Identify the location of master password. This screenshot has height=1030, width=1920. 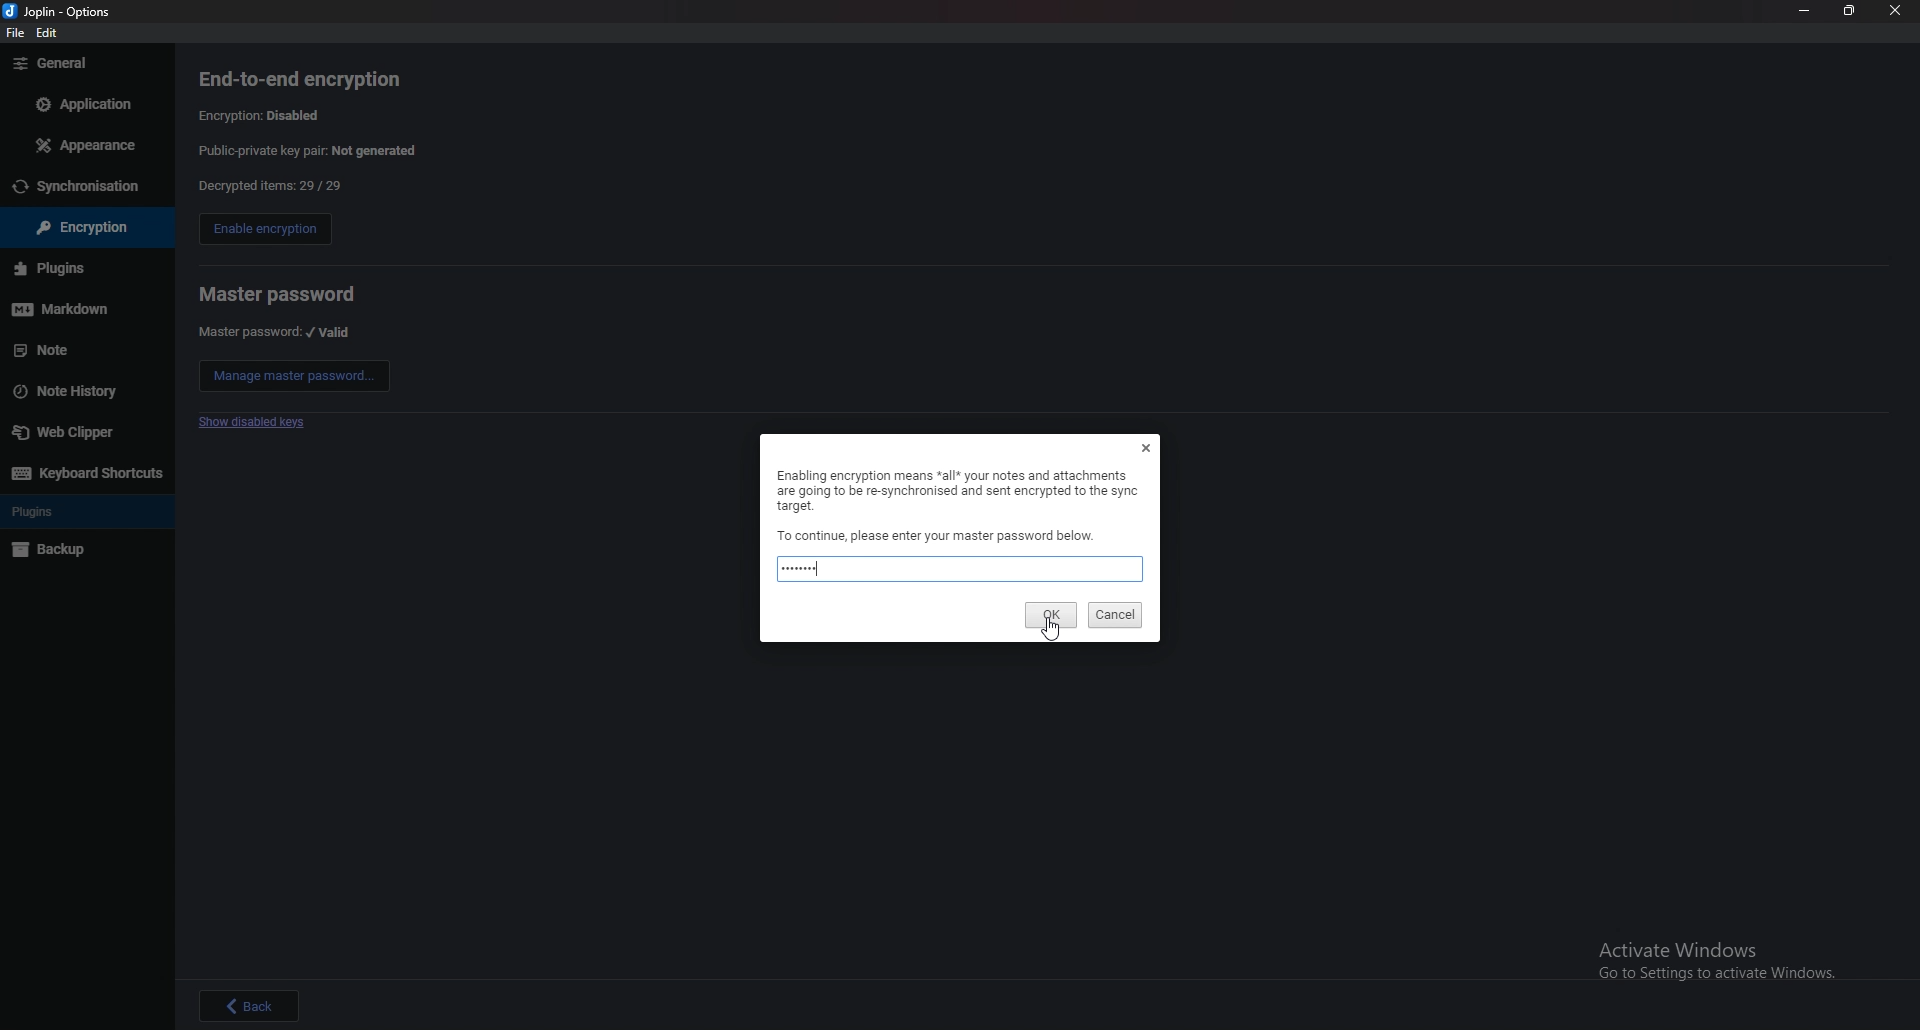
(279, 294).